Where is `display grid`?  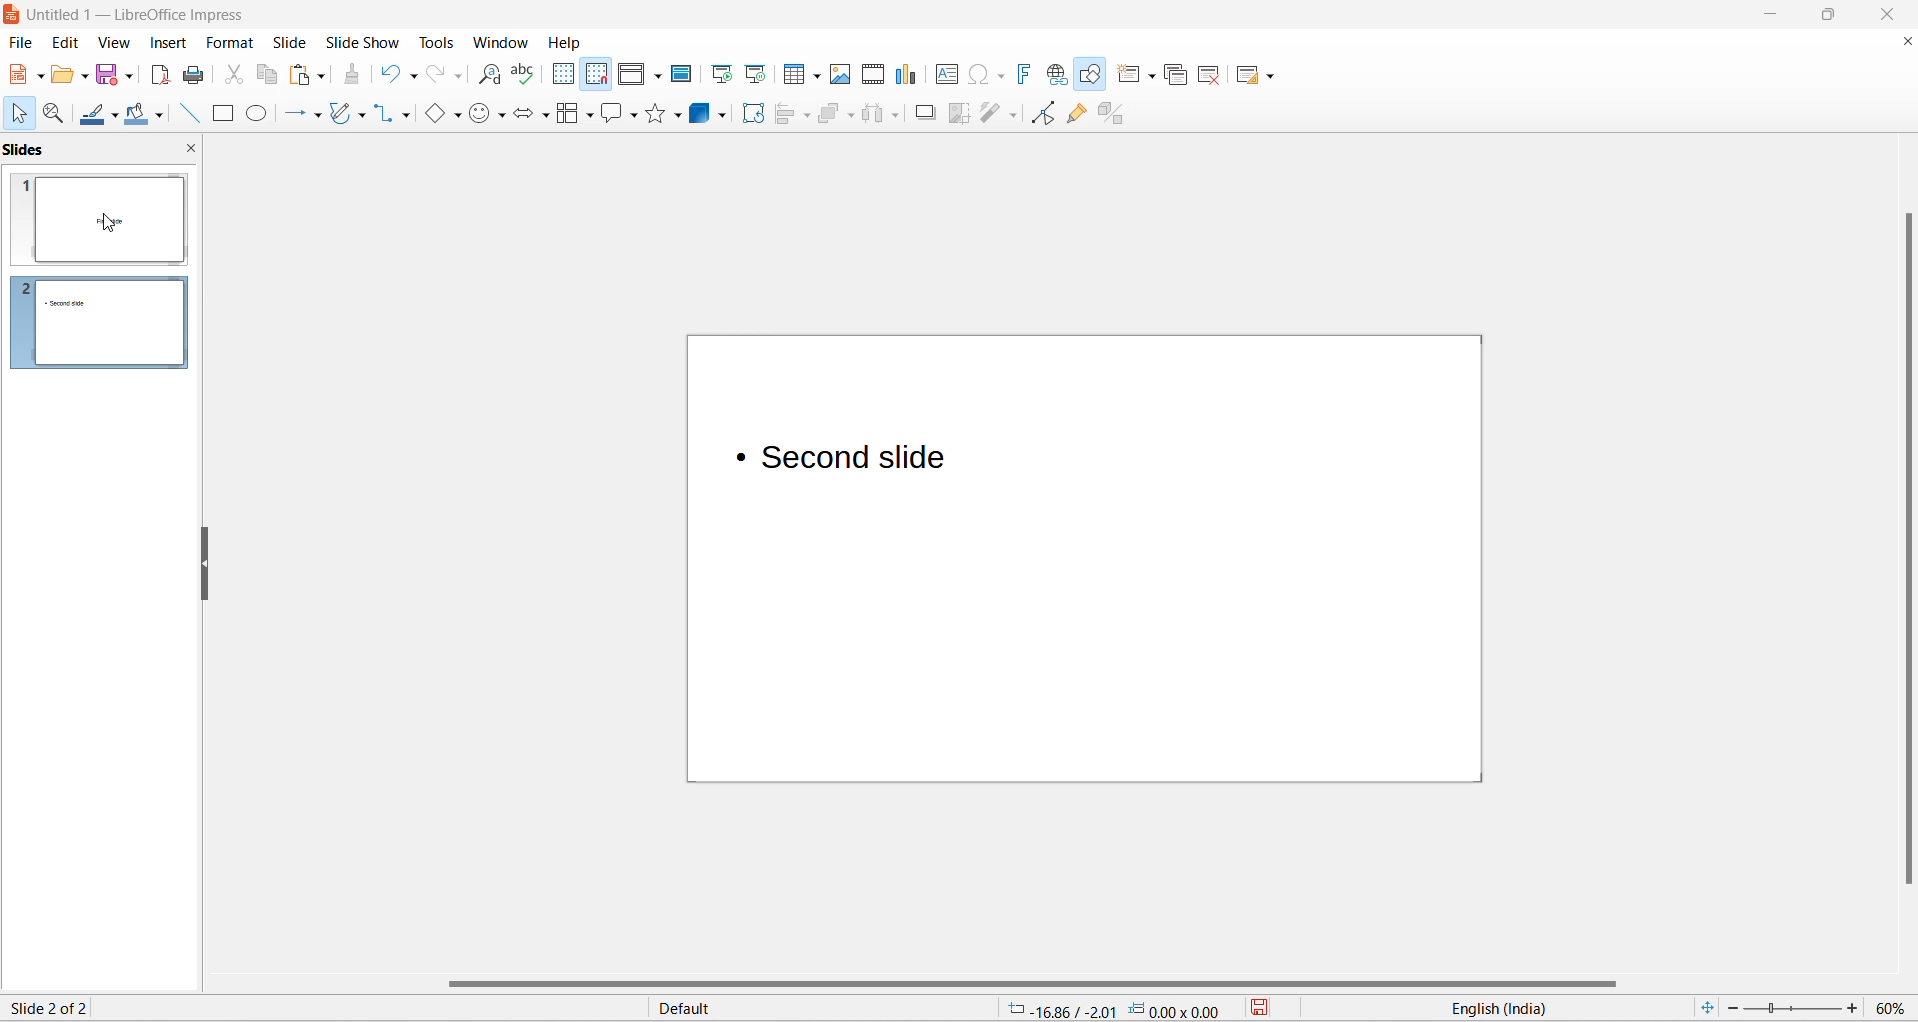
display grid is located at coordinates (562, 73).